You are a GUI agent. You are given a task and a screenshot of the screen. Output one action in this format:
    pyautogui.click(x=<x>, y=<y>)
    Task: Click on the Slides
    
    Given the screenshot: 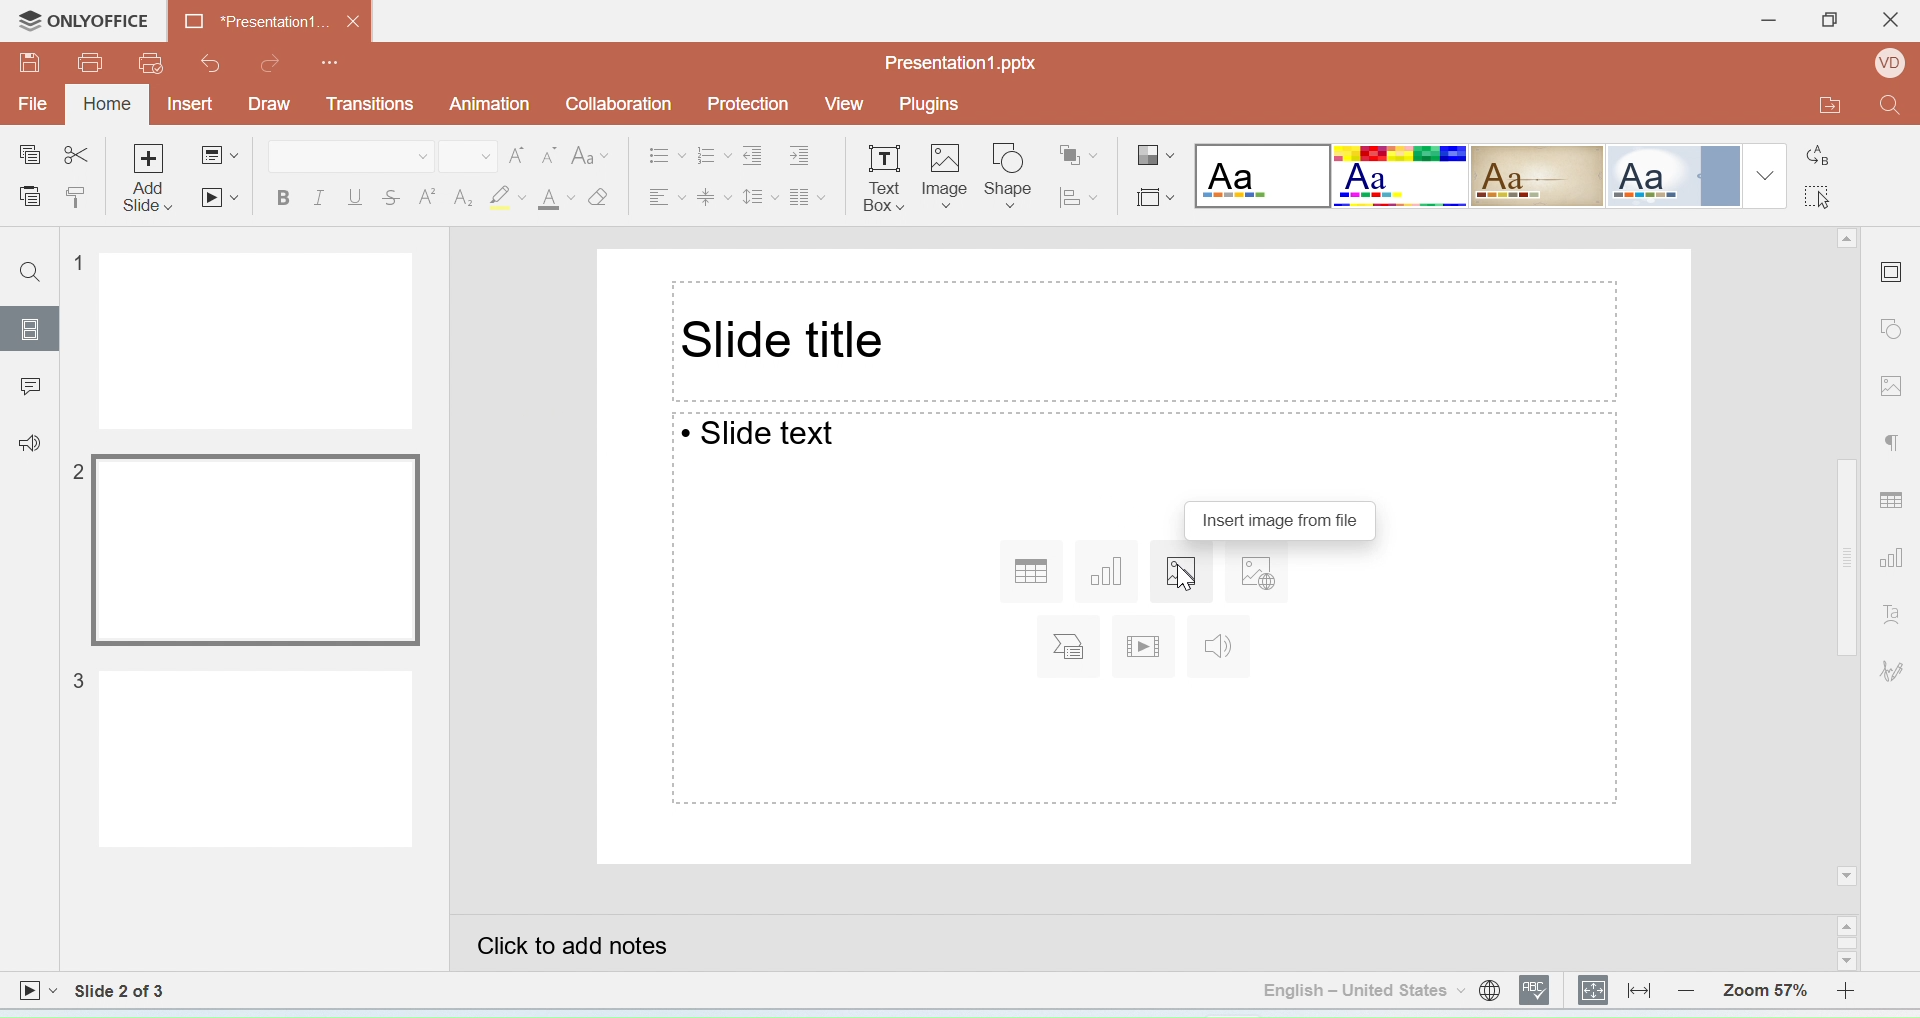 What is the action you would take?
    pyautogui.click(x=29, y=329)
    